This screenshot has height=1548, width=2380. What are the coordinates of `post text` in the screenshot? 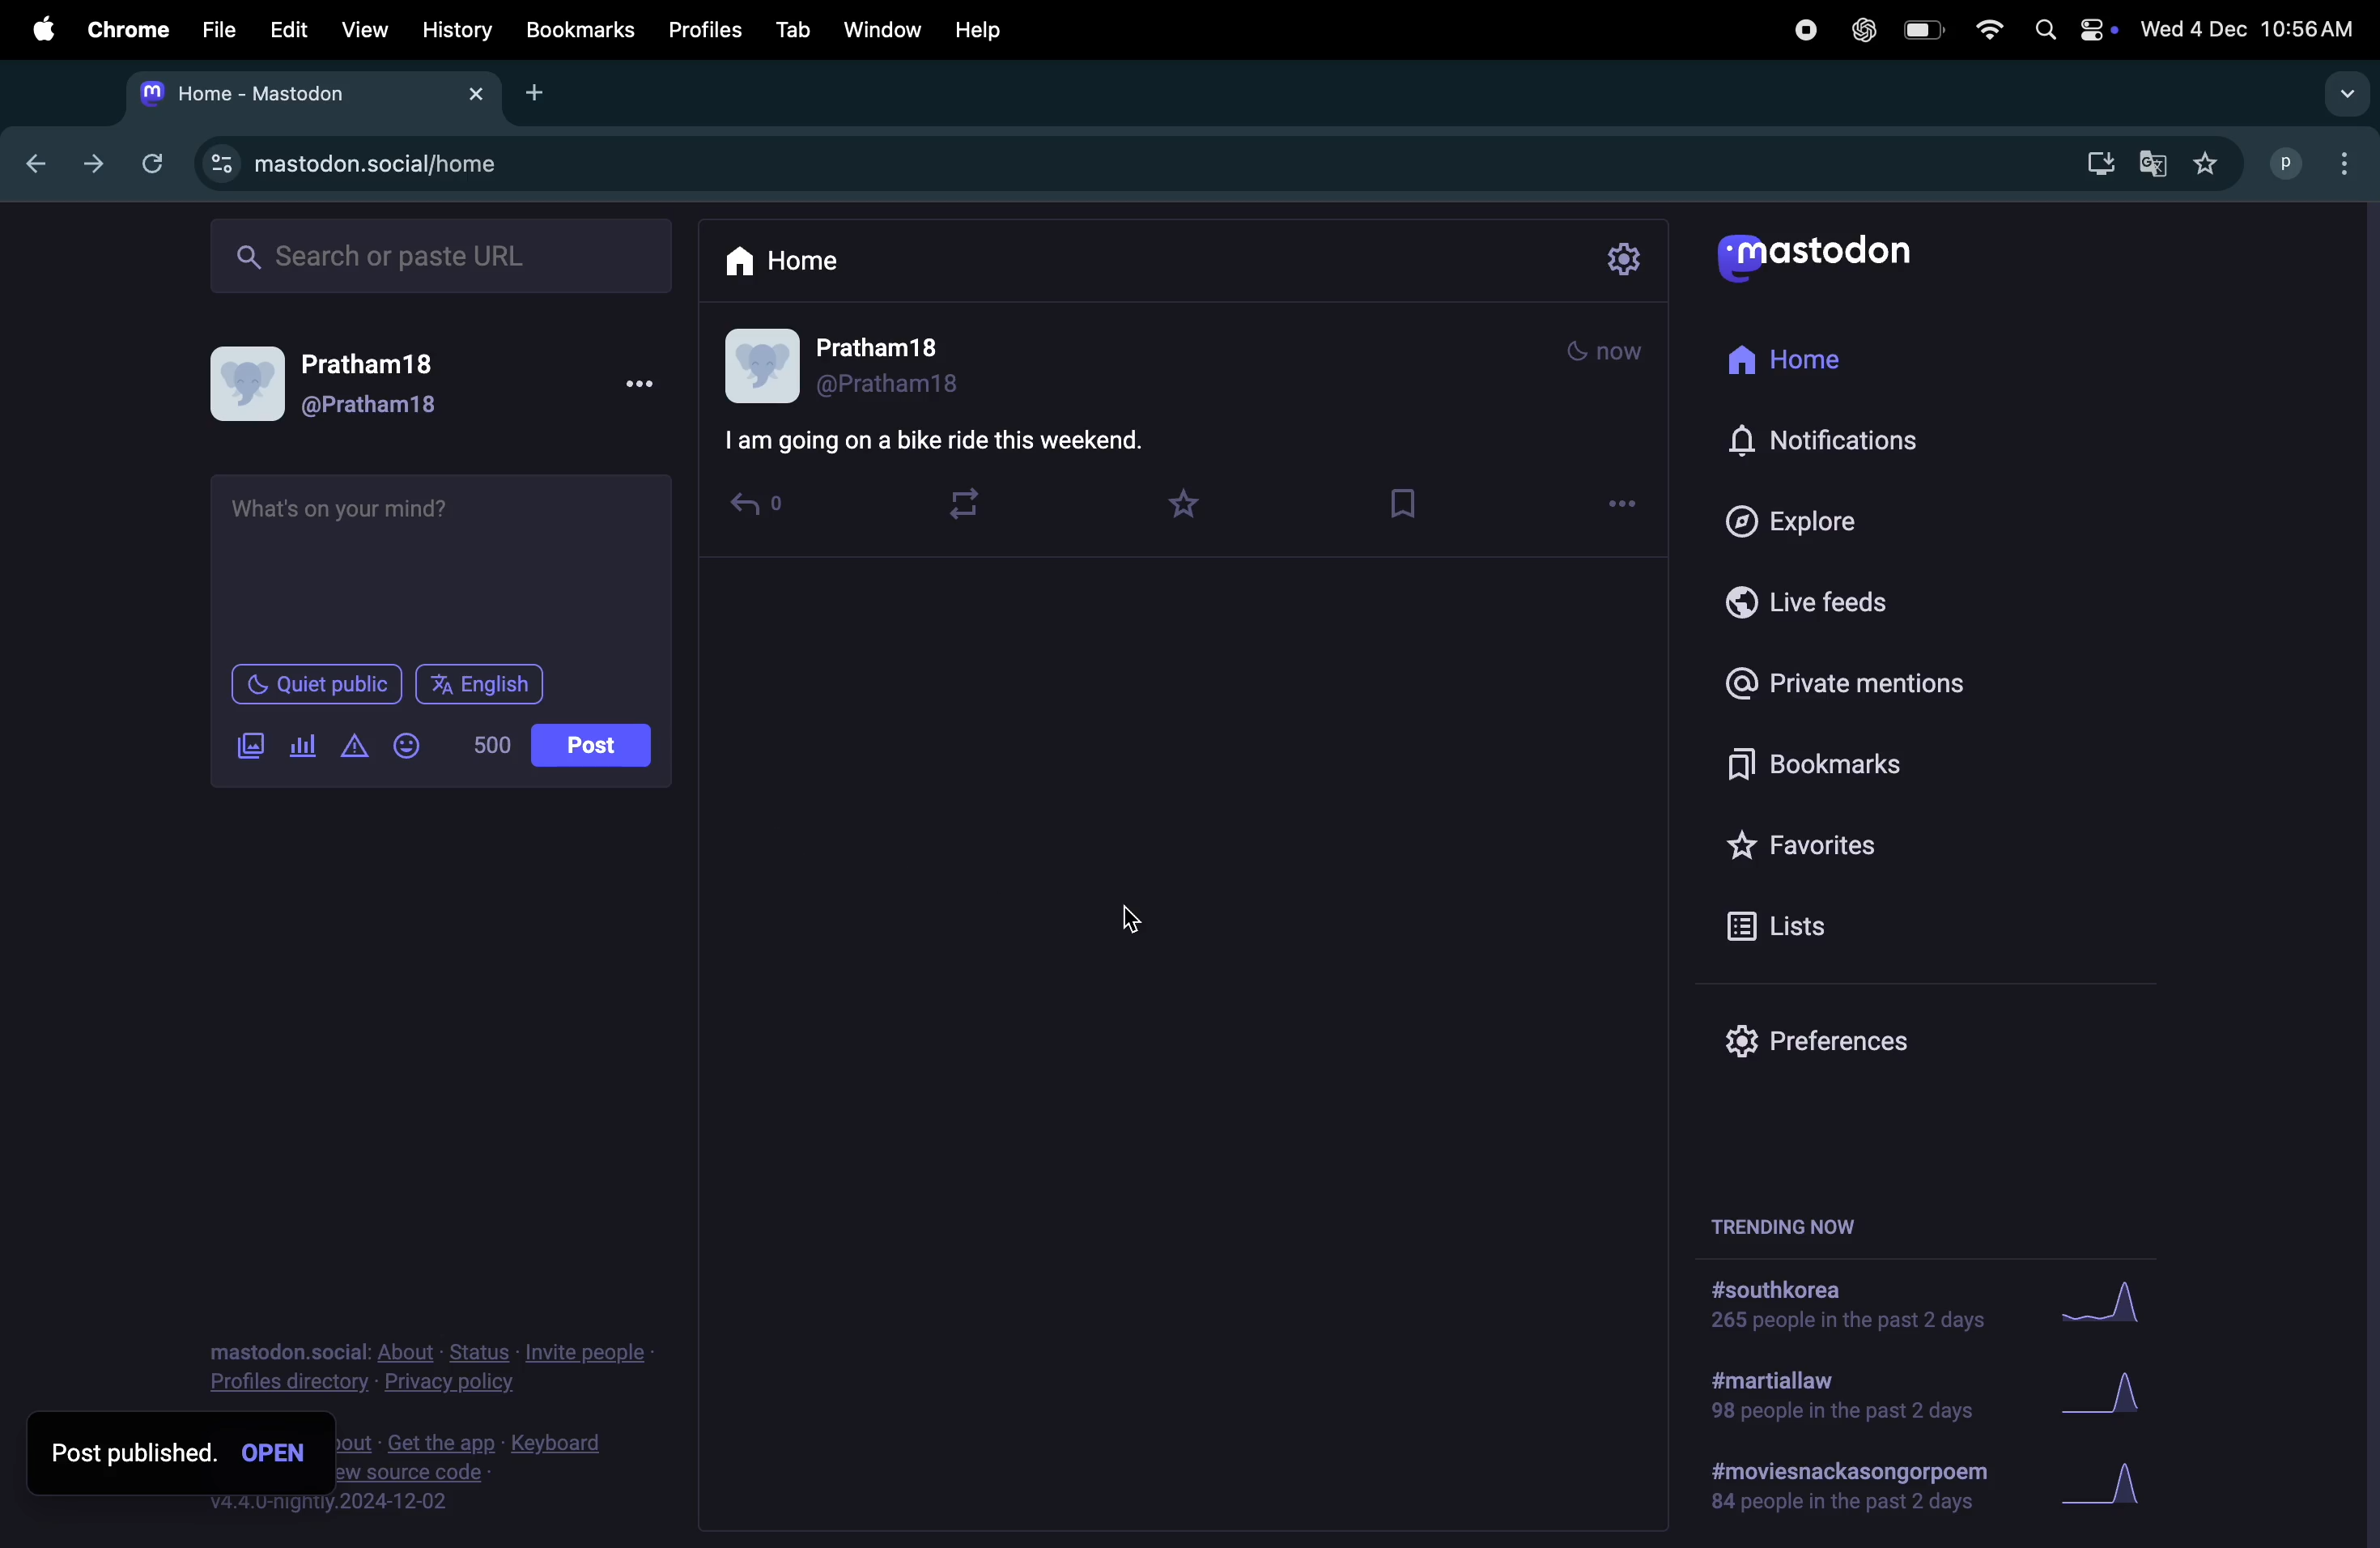 It's located at (954, 442).